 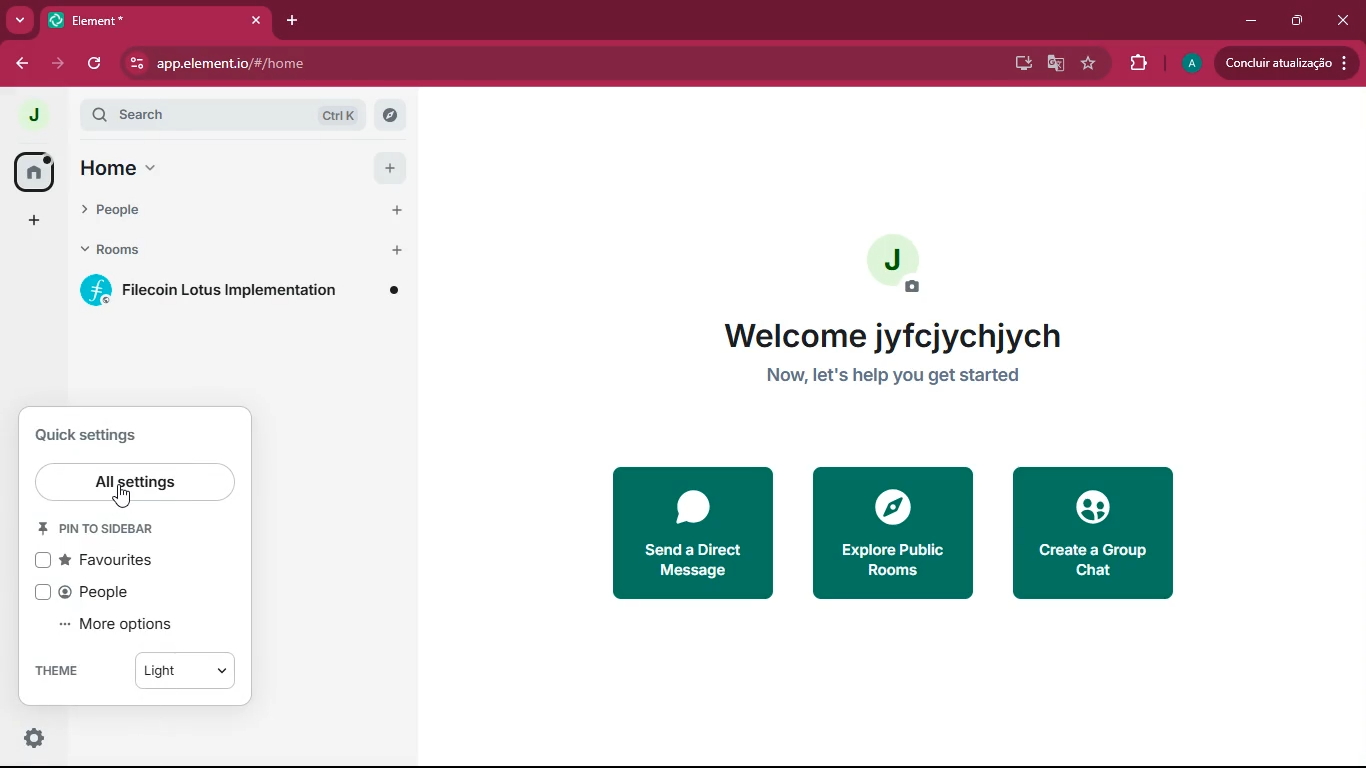 What do you see at coordinates (393, 170) in the screenshot?
I see `add` at bounding box center [393, 170].